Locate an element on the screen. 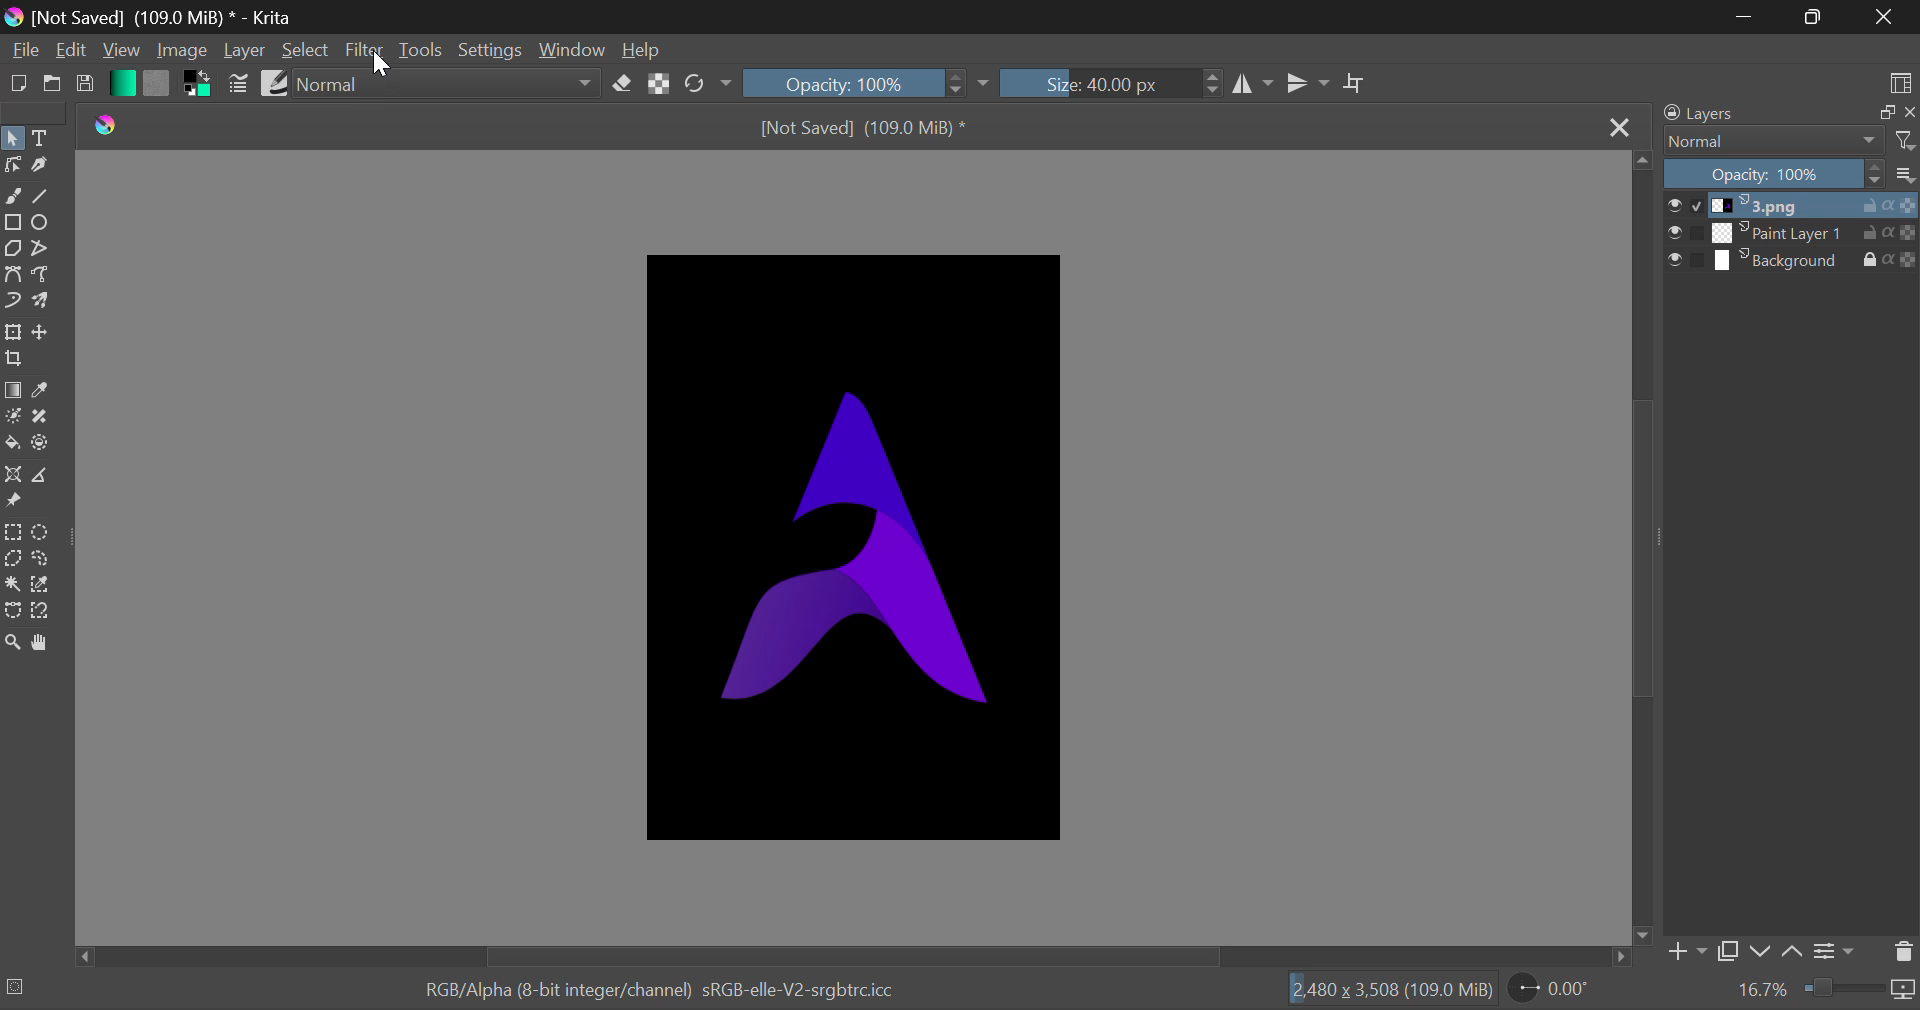 The width and height of the screenshot is (1920, 1010). Enclose and Fill is located at coordinates (42, 446).